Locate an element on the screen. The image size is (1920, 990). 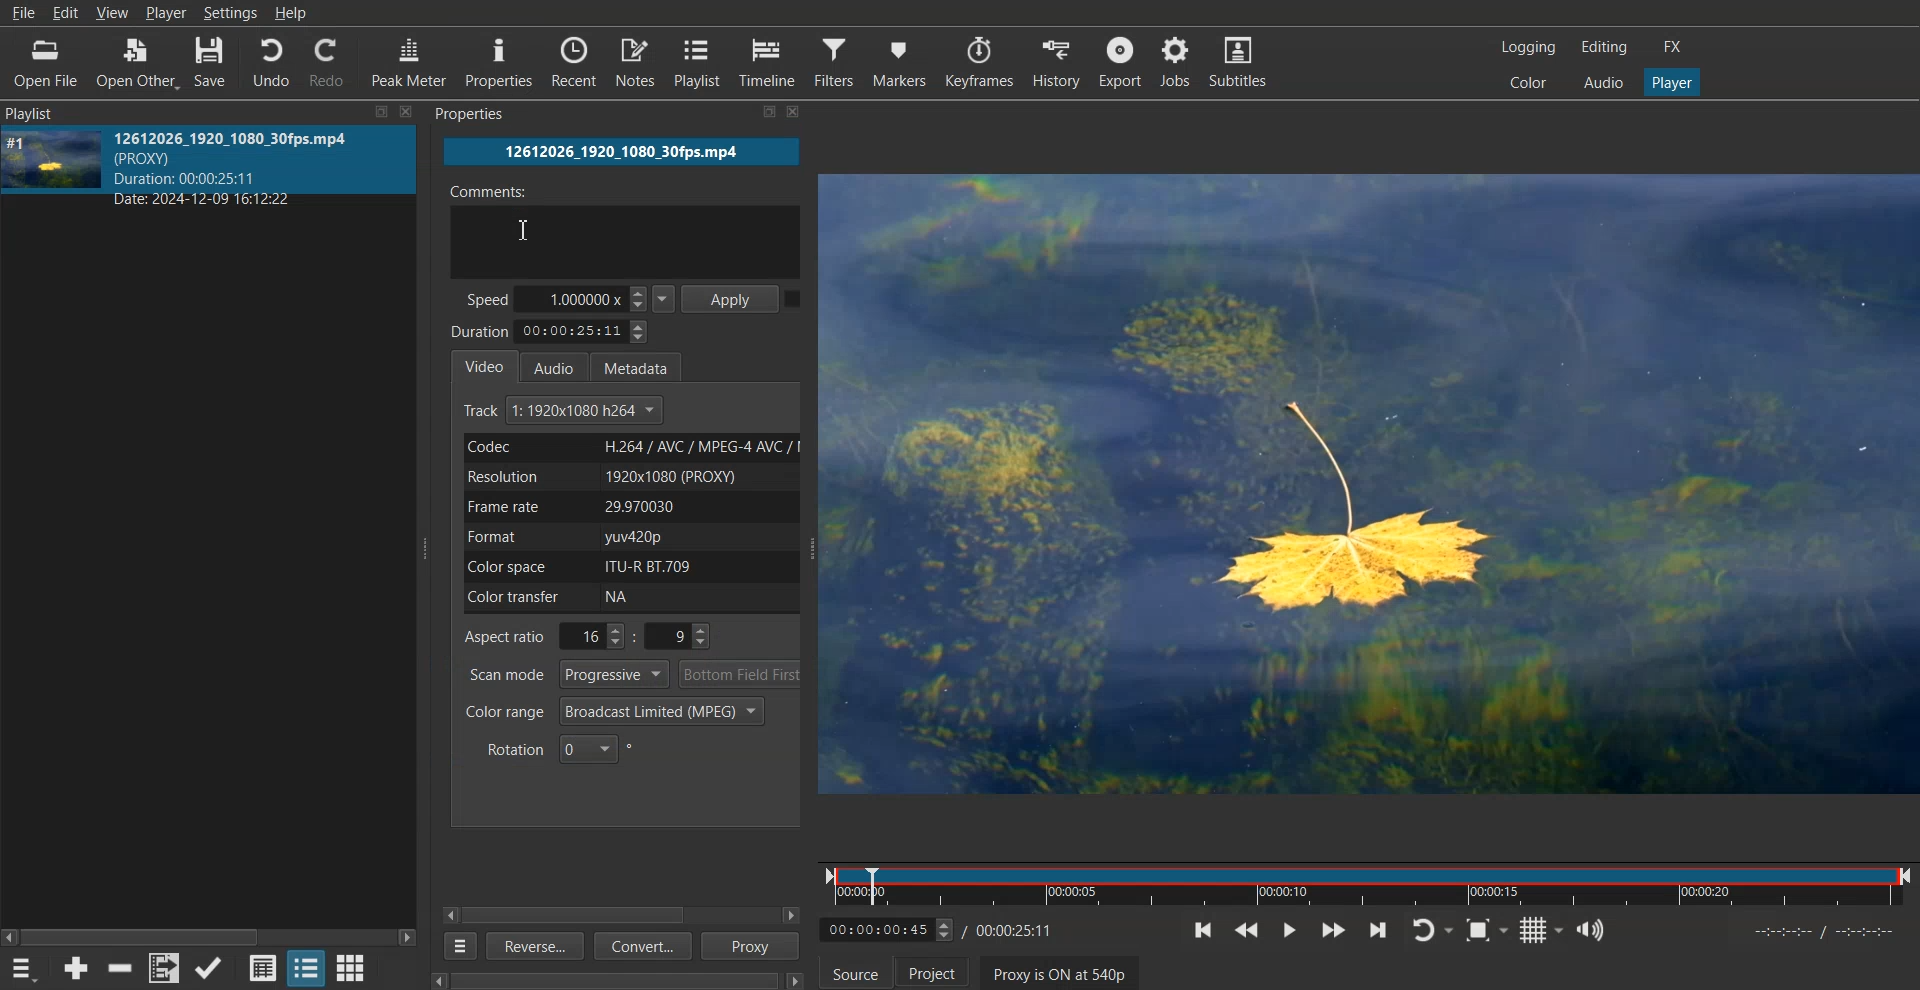
Remove cut is located at coordinates (122, 968).